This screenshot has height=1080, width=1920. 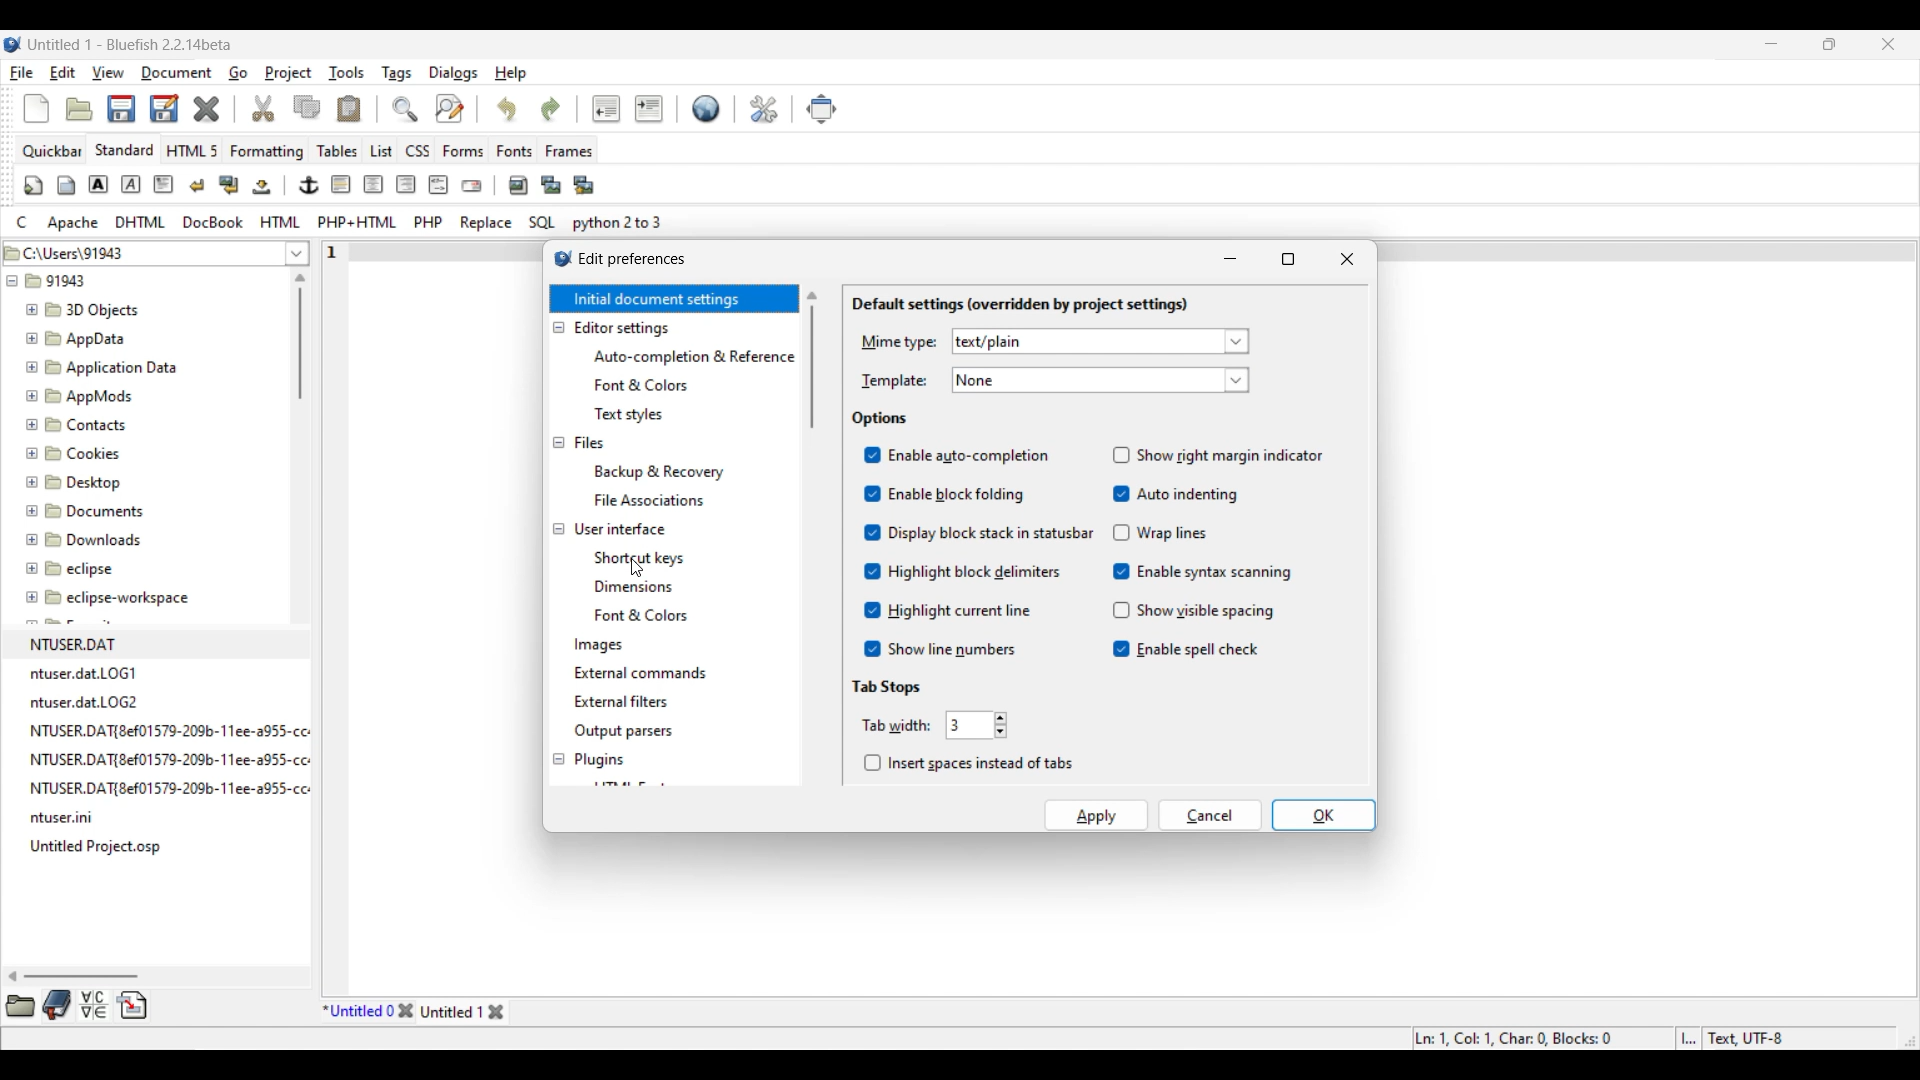 What do you see at coordinates (181, 759) in the screenshot?
I see `INTUSER.DAT{8¢f01579-209b-11ee-a955-cc:` at bounding box center [181, 759].